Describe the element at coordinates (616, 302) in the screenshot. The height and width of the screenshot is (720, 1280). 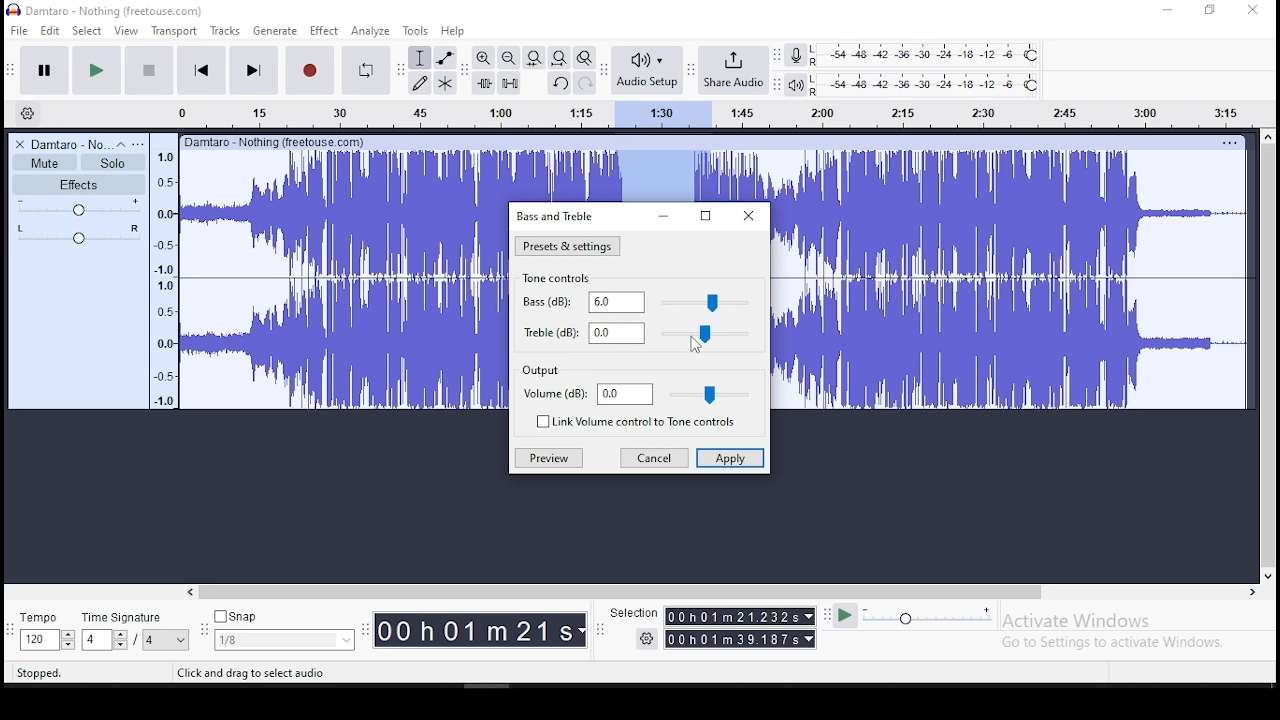
I see `0.0` at that location.